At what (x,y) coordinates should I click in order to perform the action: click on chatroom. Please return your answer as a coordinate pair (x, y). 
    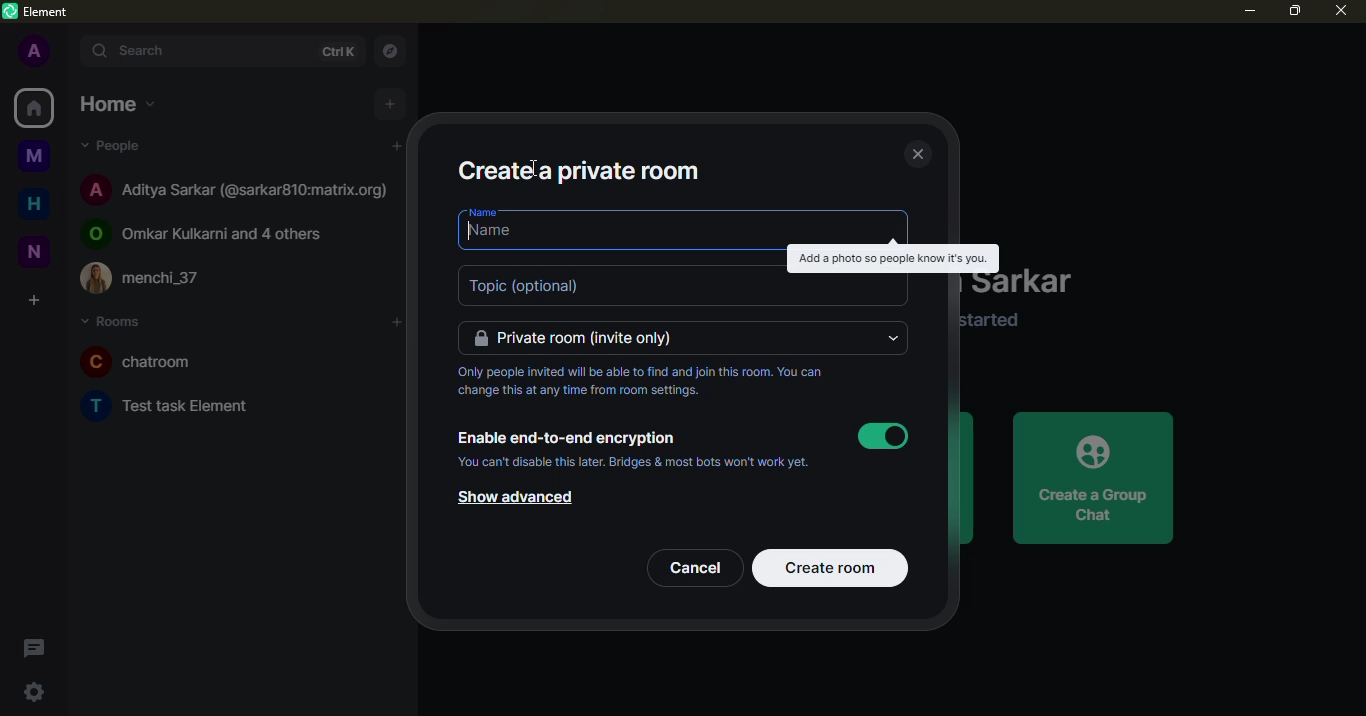
    Looking at the image, I should click on (140, 360).